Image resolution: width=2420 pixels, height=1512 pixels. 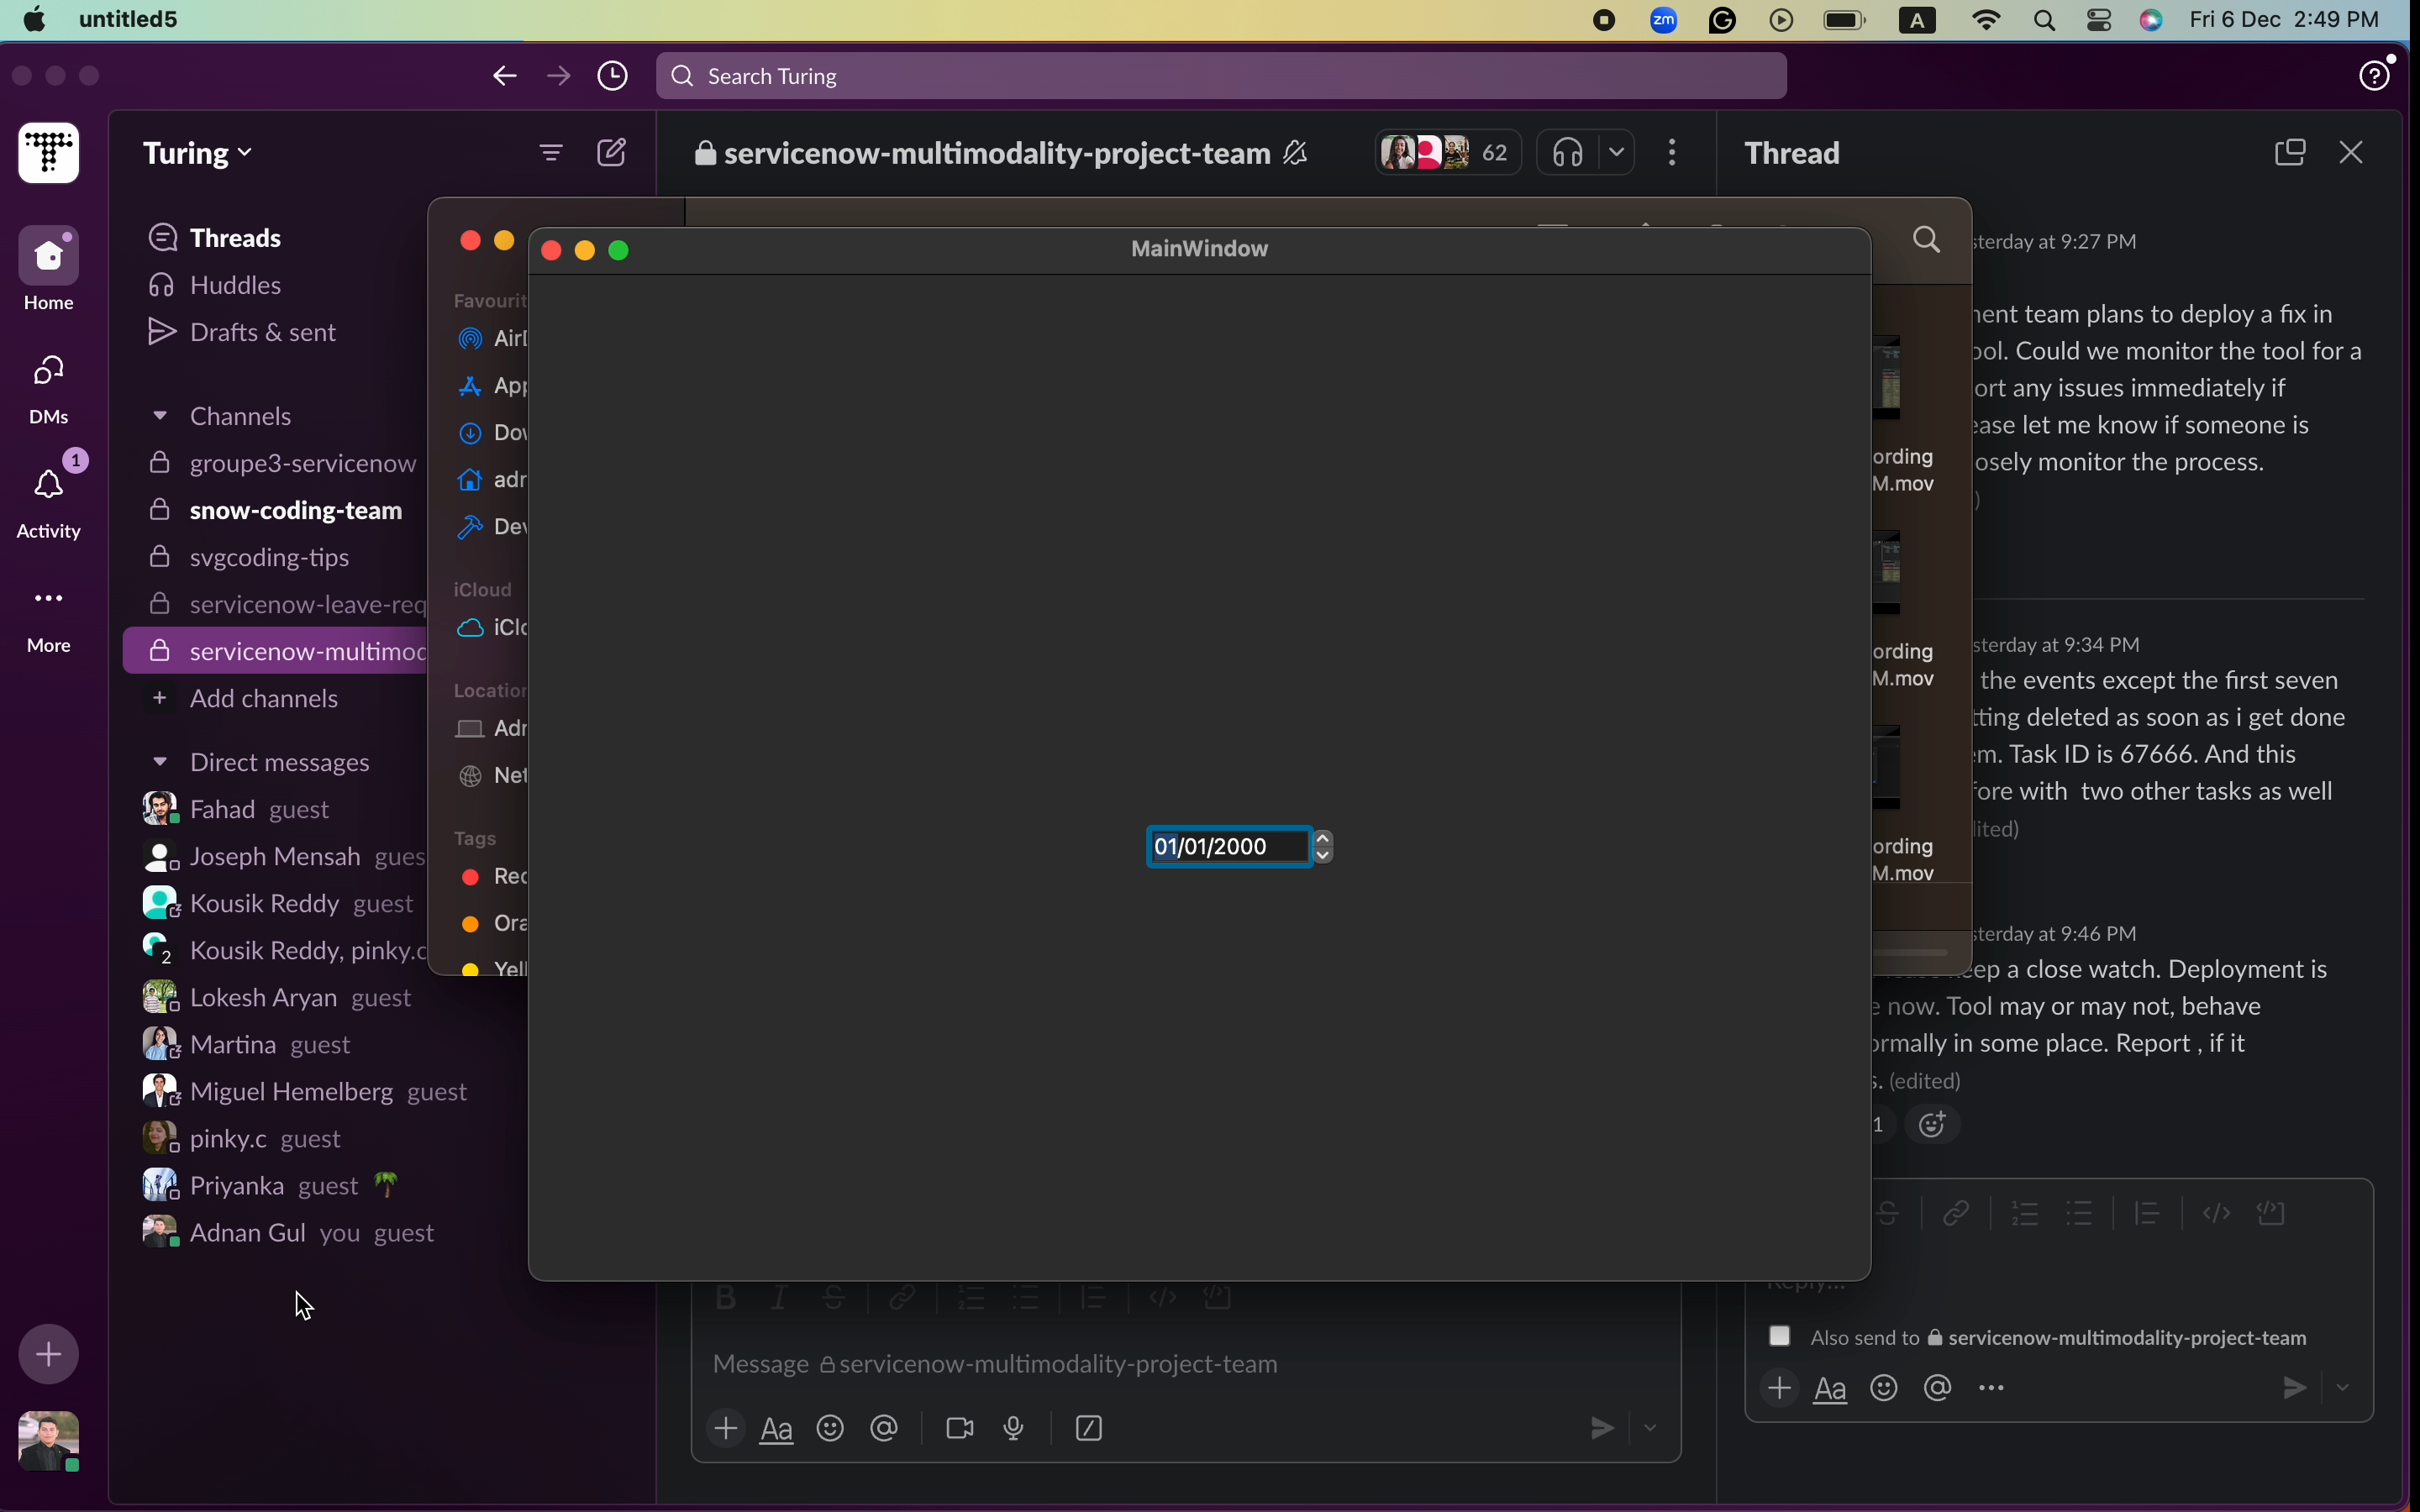 I want to click on text message, so click(x=2107, y=1023).